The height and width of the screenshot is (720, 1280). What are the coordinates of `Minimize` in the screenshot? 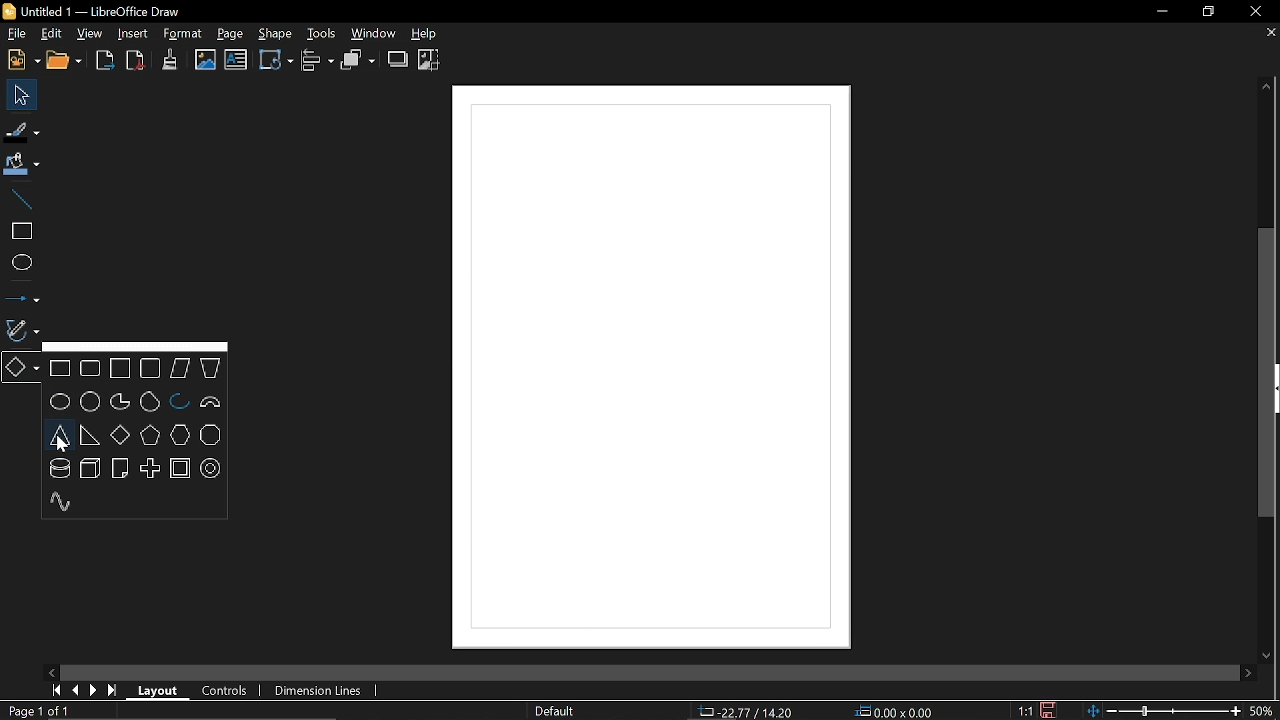 It's located at (1156, 13).